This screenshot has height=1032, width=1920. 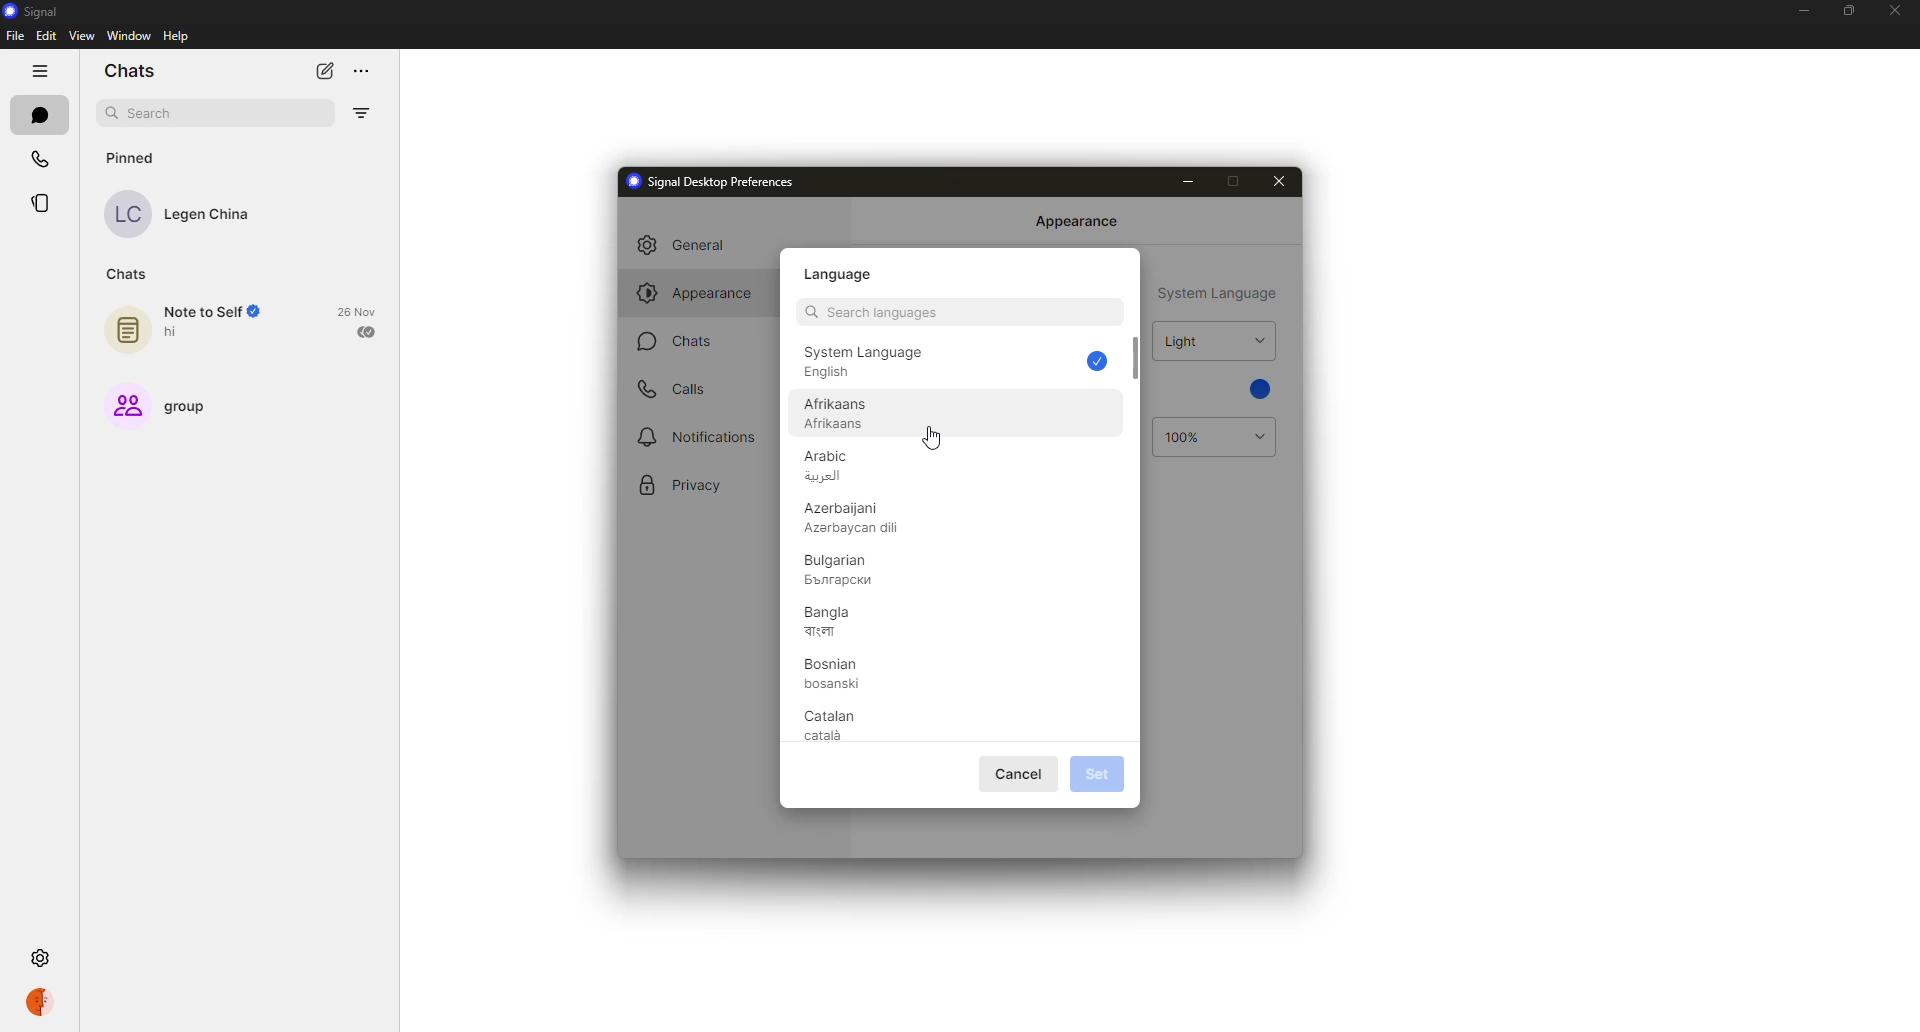 I want to click on sent, so click(x=367, y=332).